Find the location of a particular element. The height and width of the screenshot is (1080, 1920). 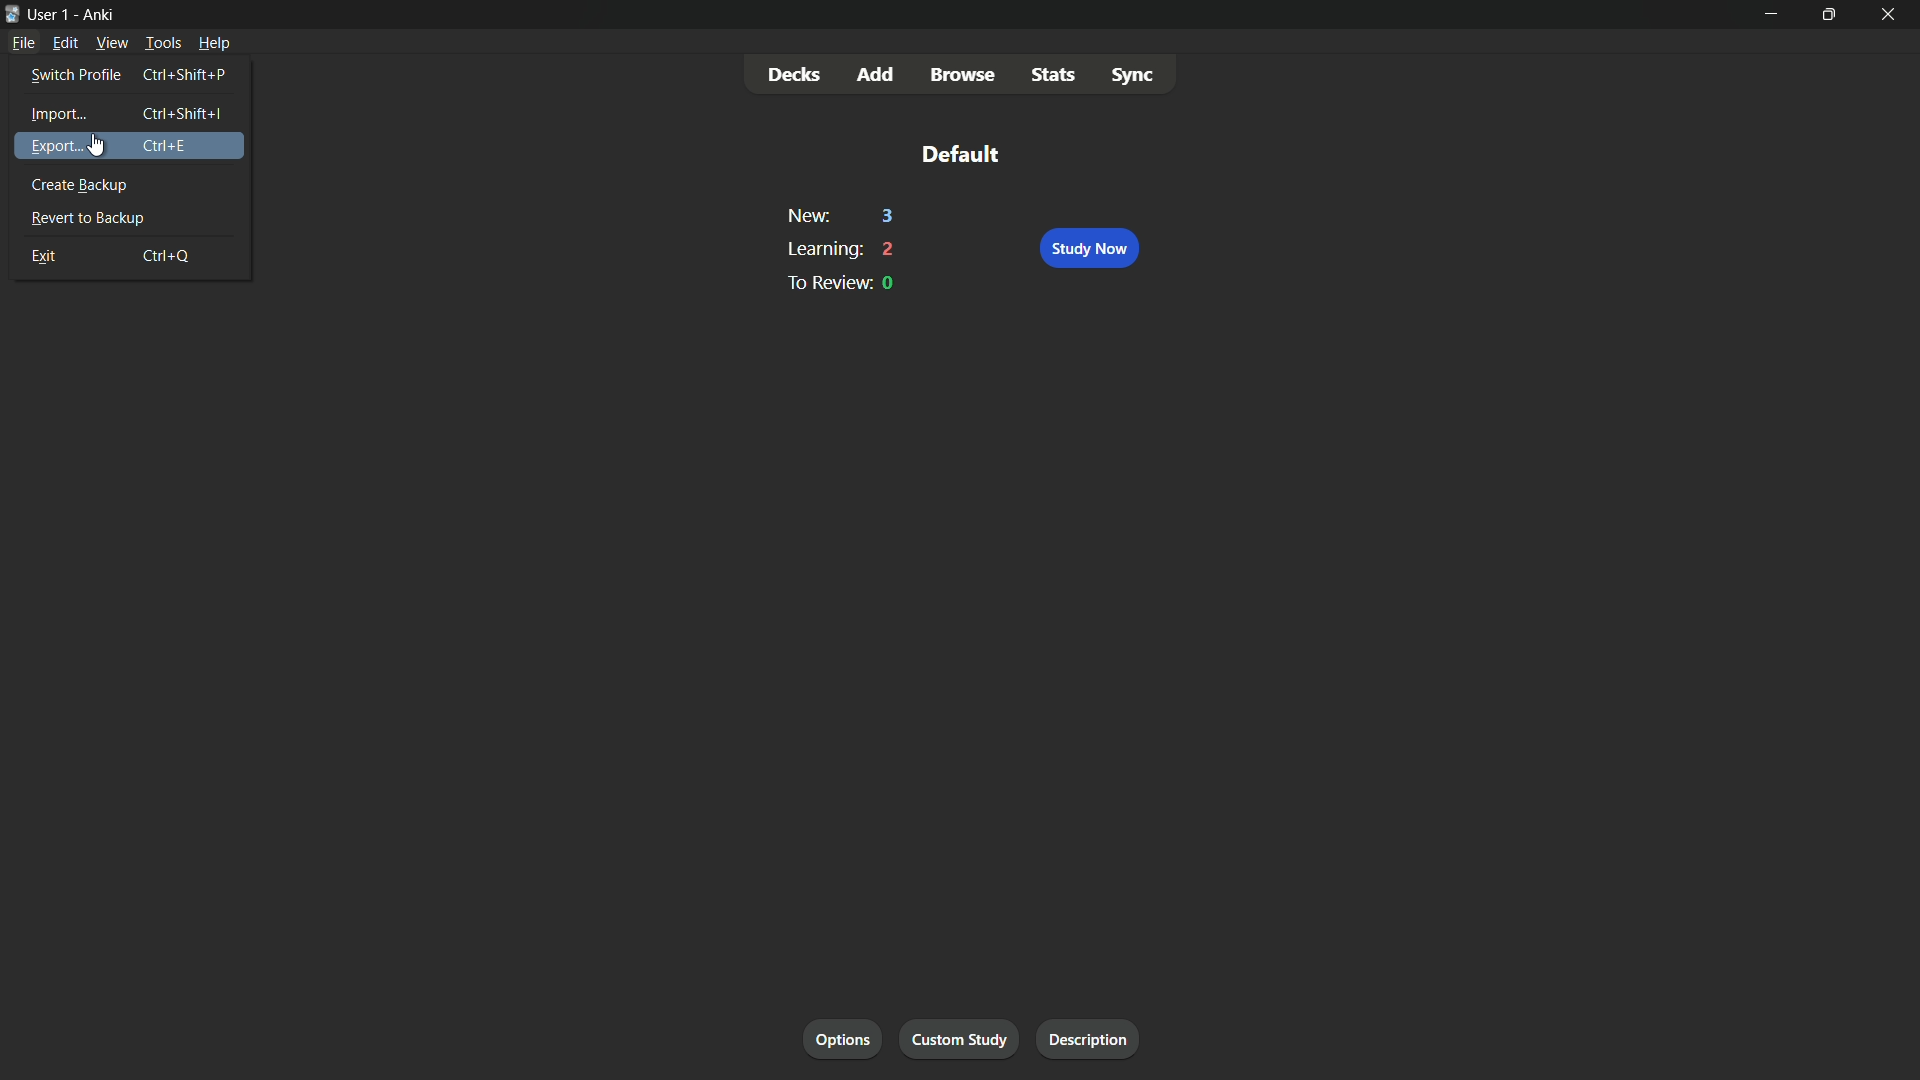

file menu is located at coordinates (26, 42).